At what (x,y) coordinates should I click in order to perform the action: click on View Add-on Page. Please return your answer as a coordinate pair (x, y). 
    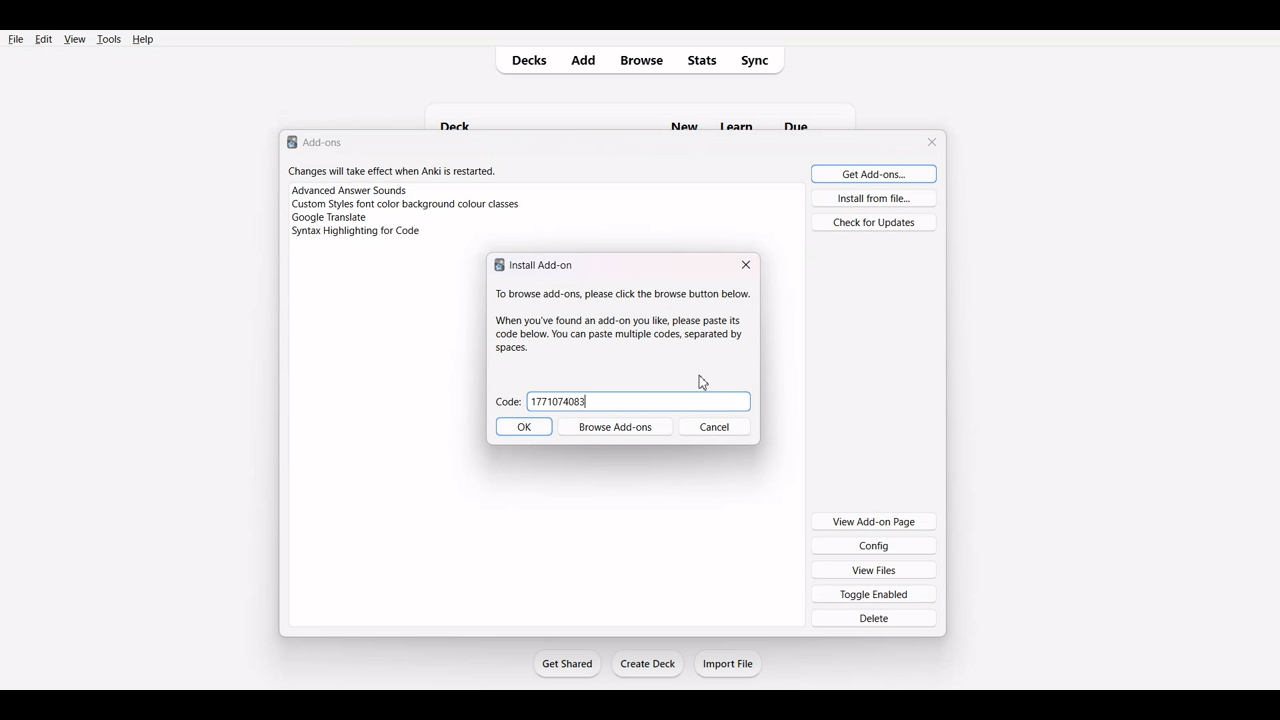
    Looking at the image, I should click on (874, 520).